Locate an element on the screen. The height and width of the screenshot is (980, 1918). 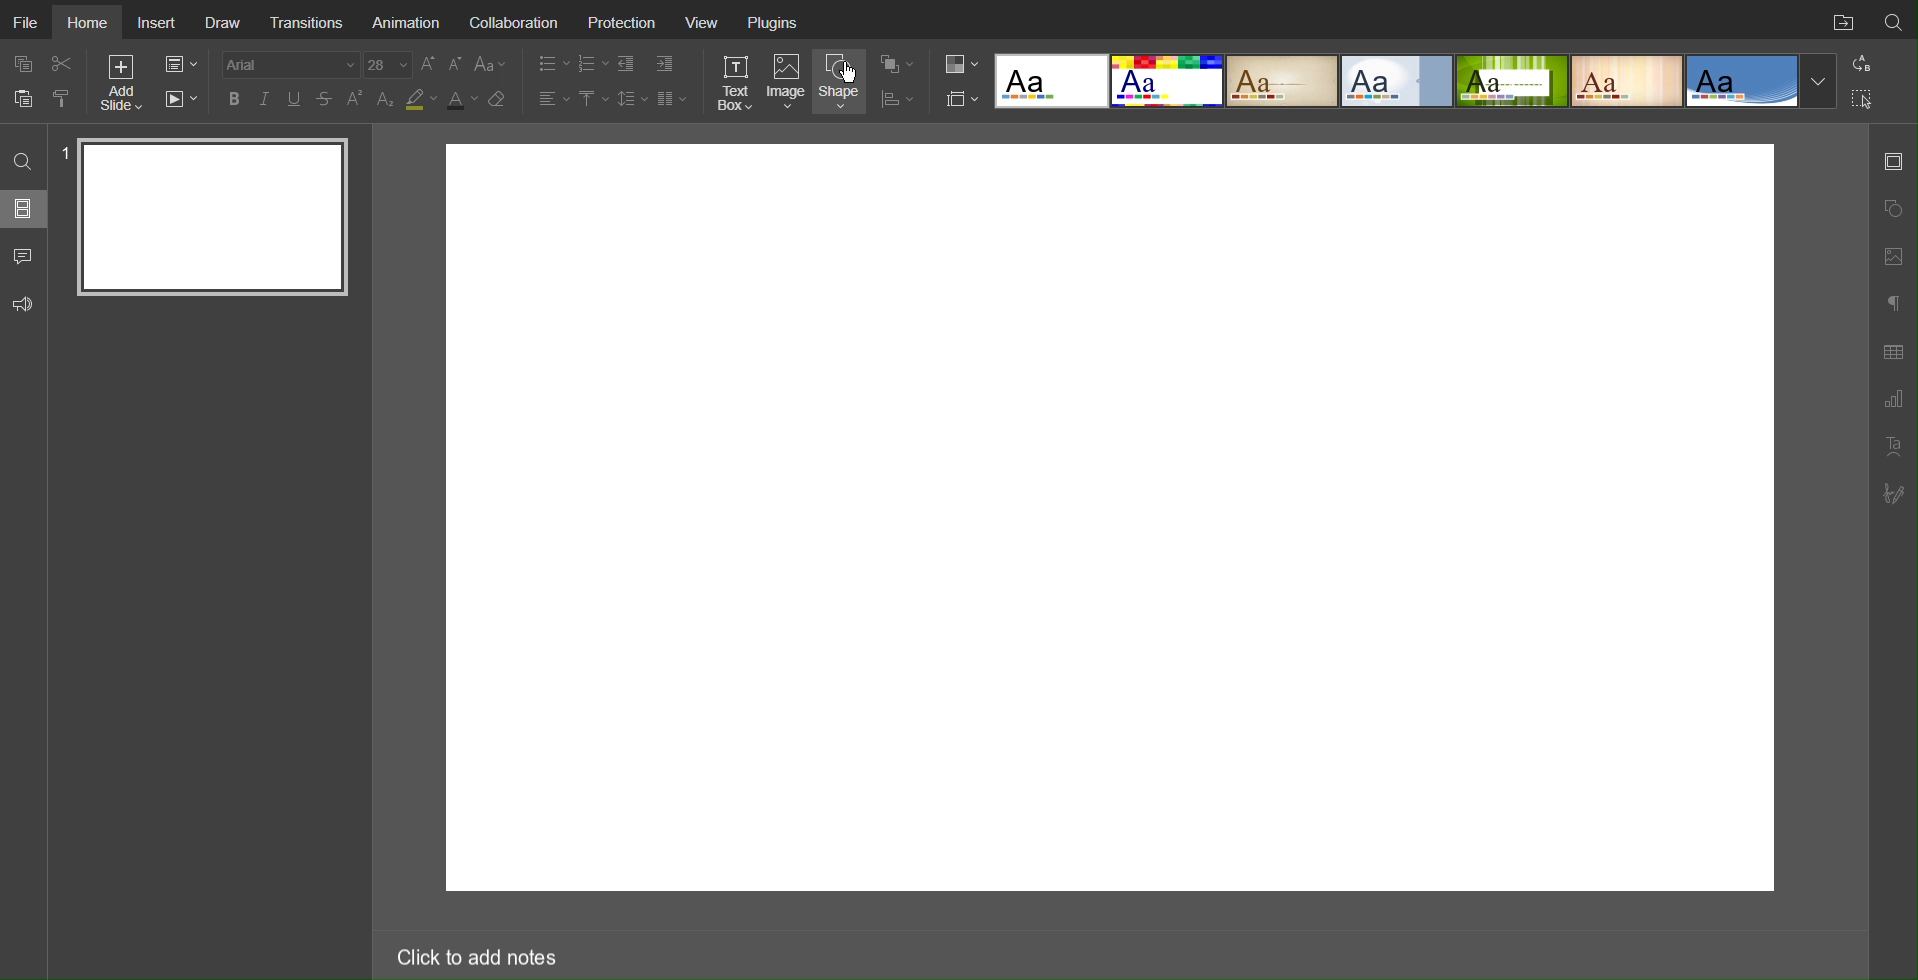
Feedback and Support is located at coordinates (23, 305).